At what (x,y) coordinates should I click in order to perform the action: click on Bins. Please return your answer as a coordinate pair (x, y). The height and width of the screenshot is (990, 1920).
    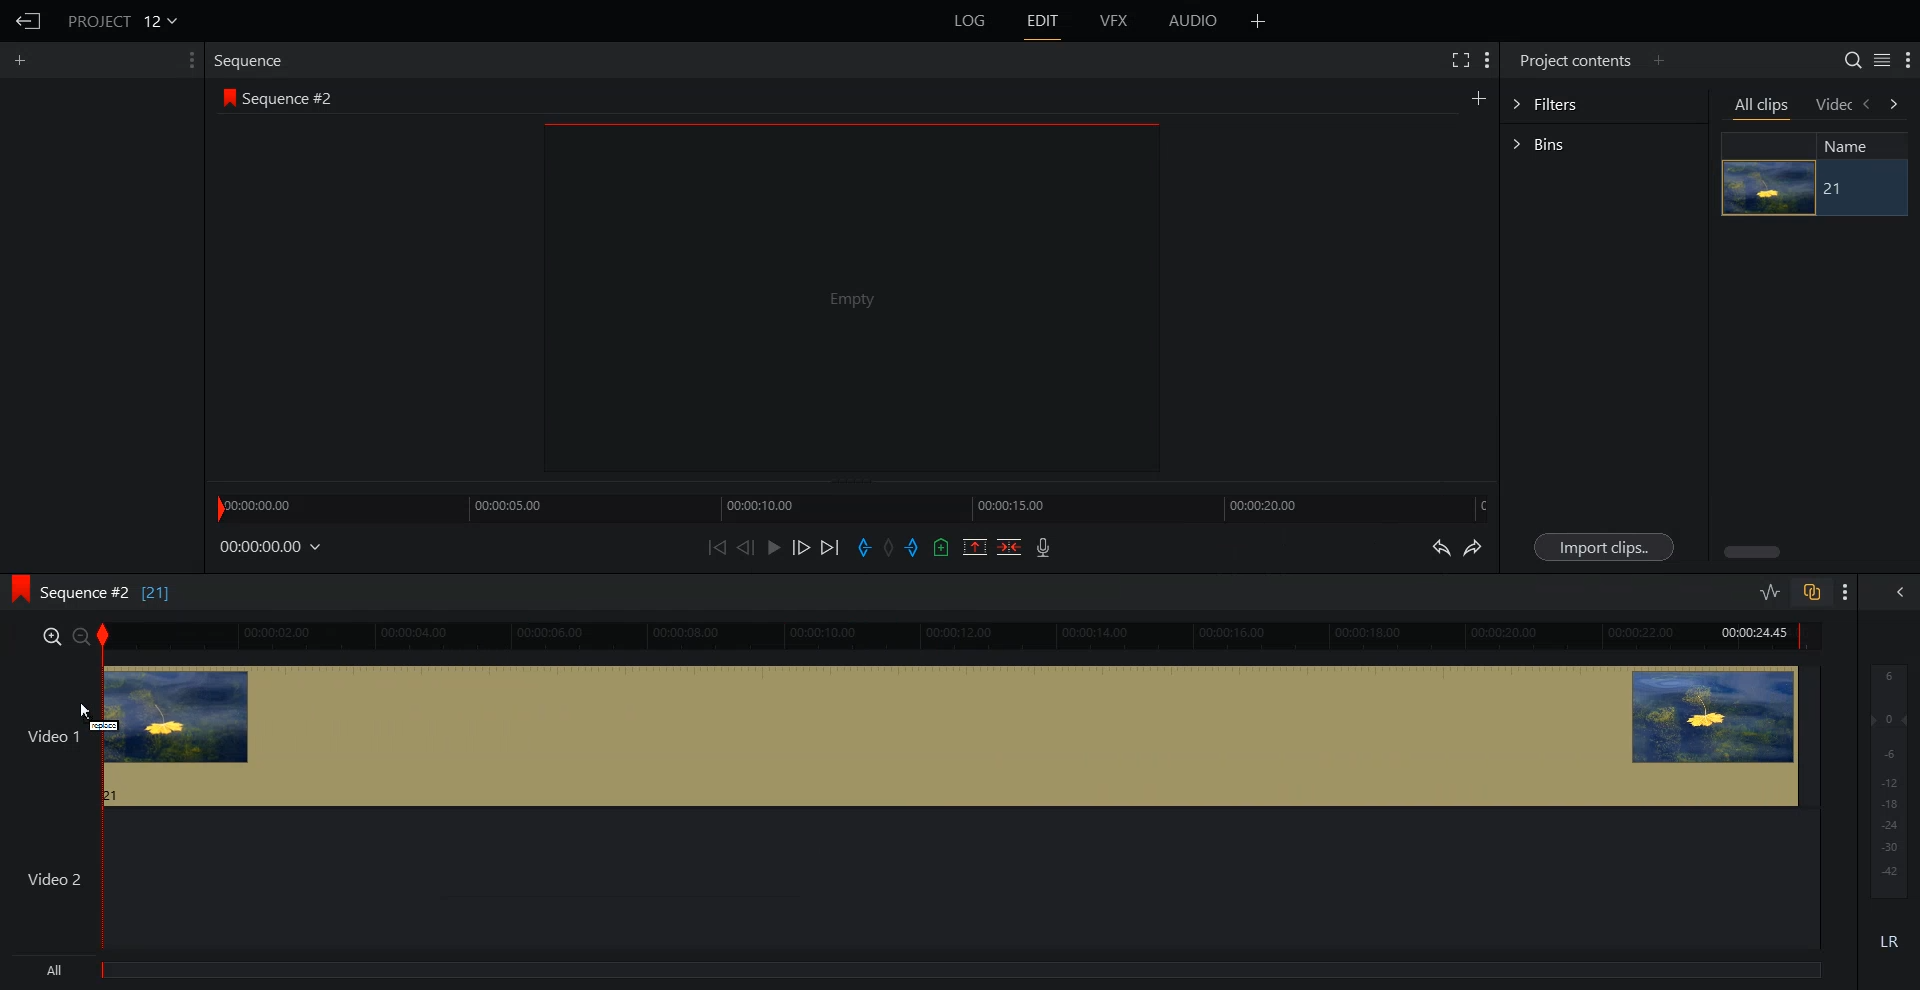
    Looking at the image, I should click on (1604, 142).